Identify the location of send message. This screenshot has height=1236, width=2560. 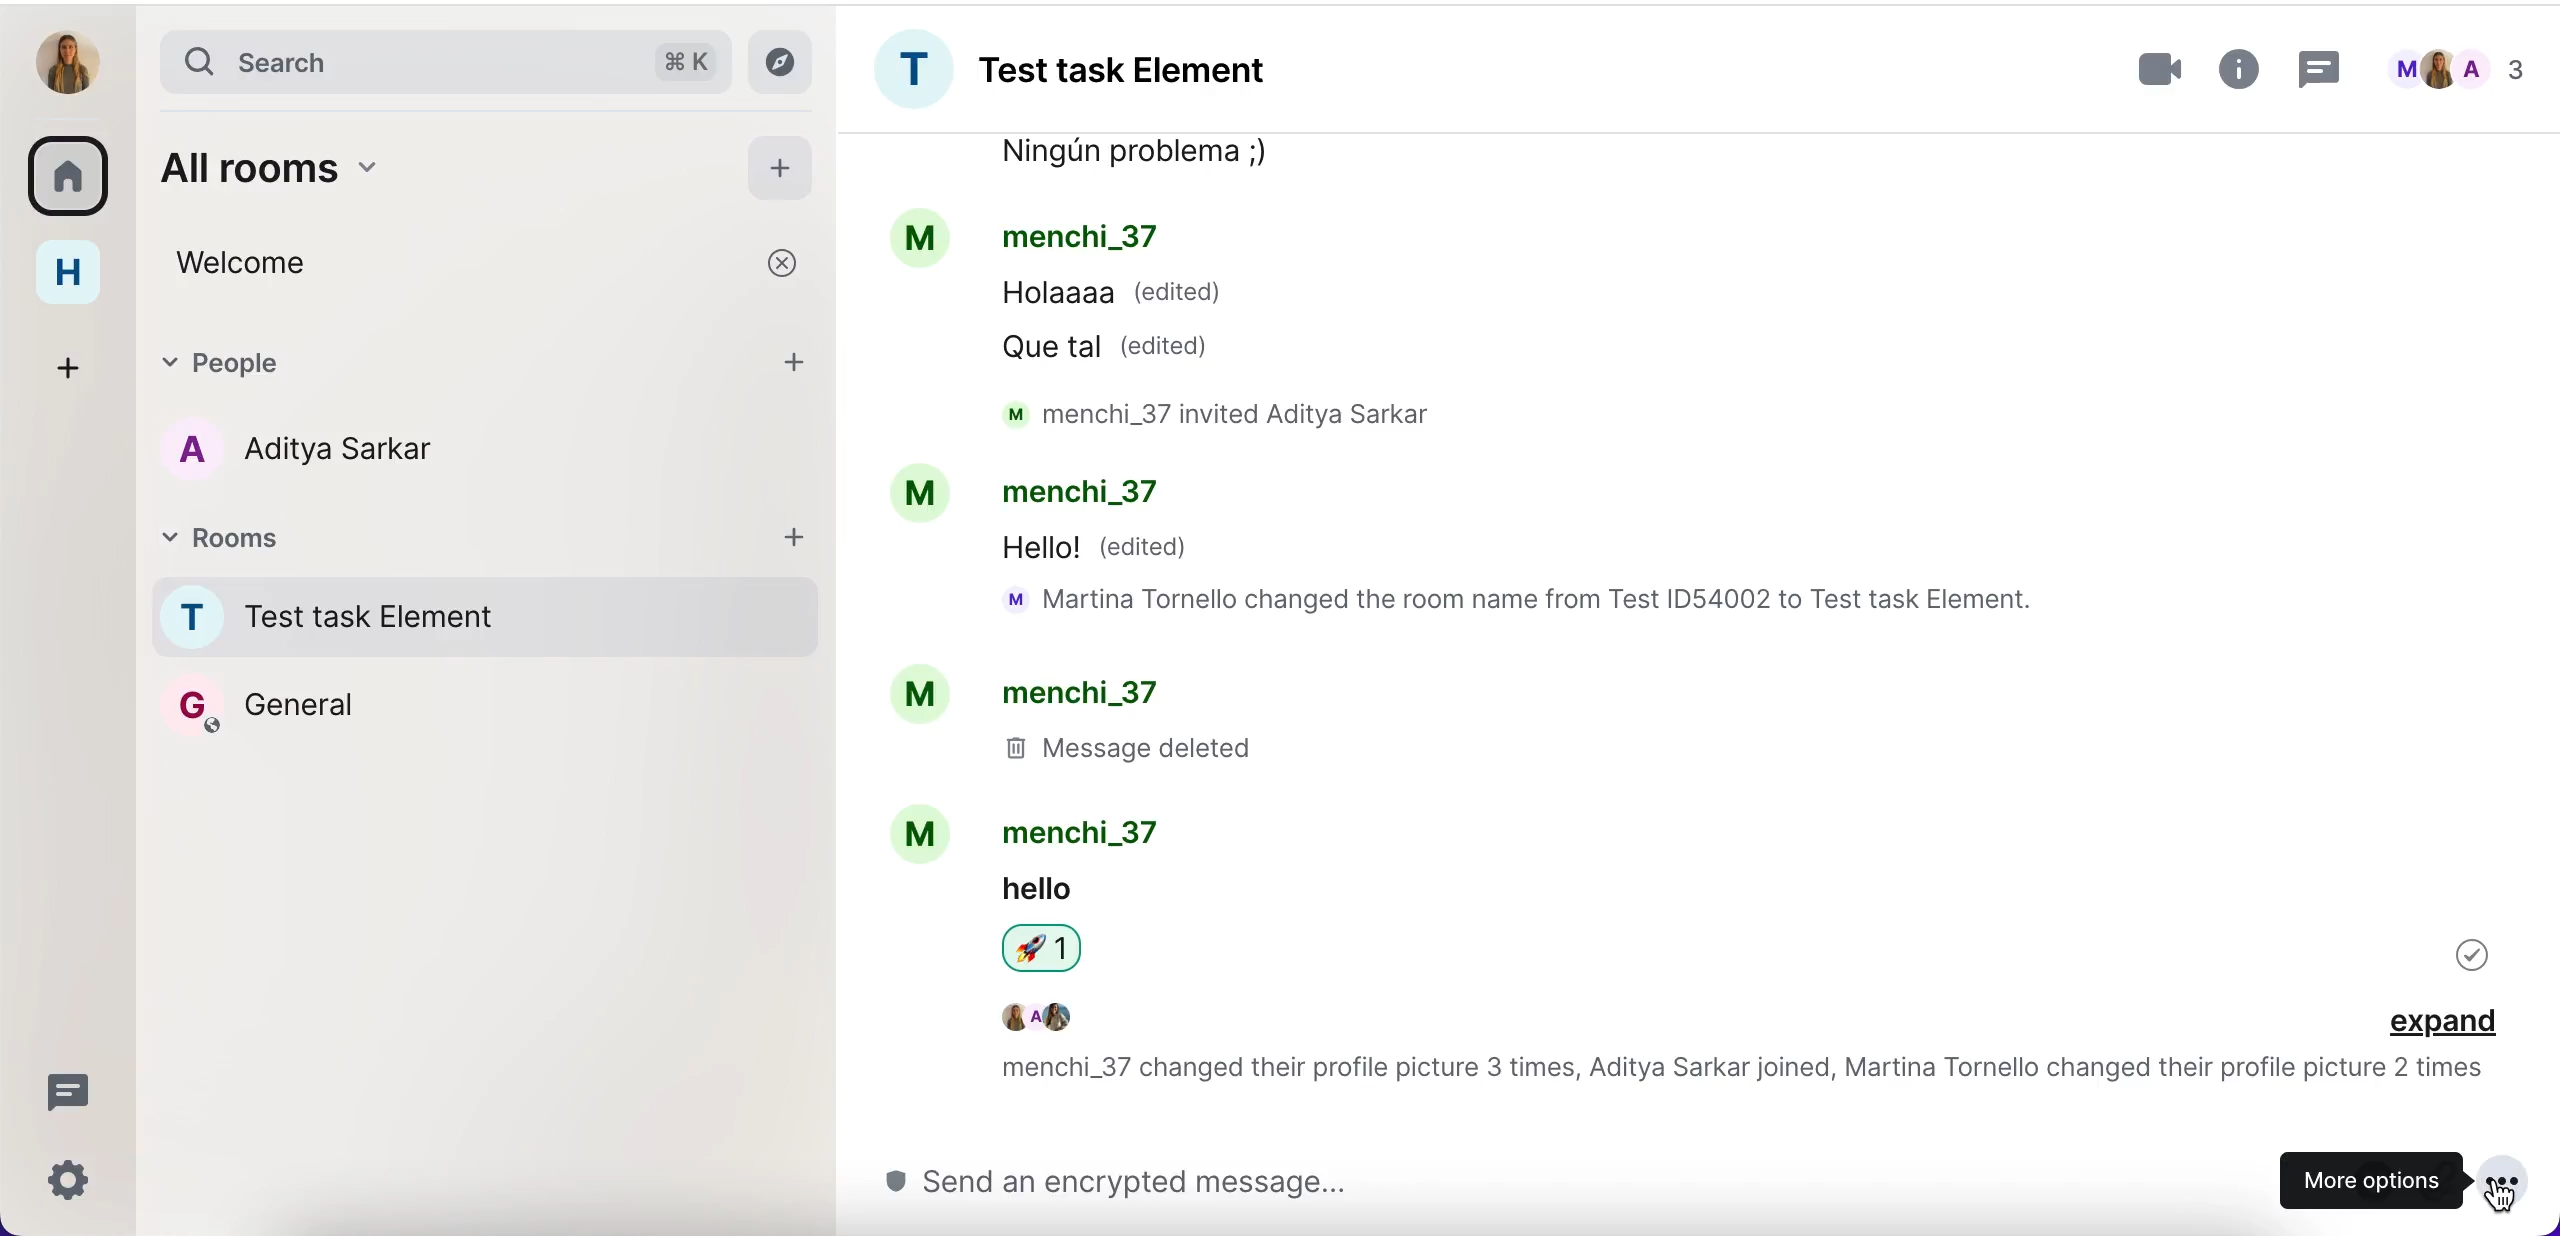
(1536, 1182).